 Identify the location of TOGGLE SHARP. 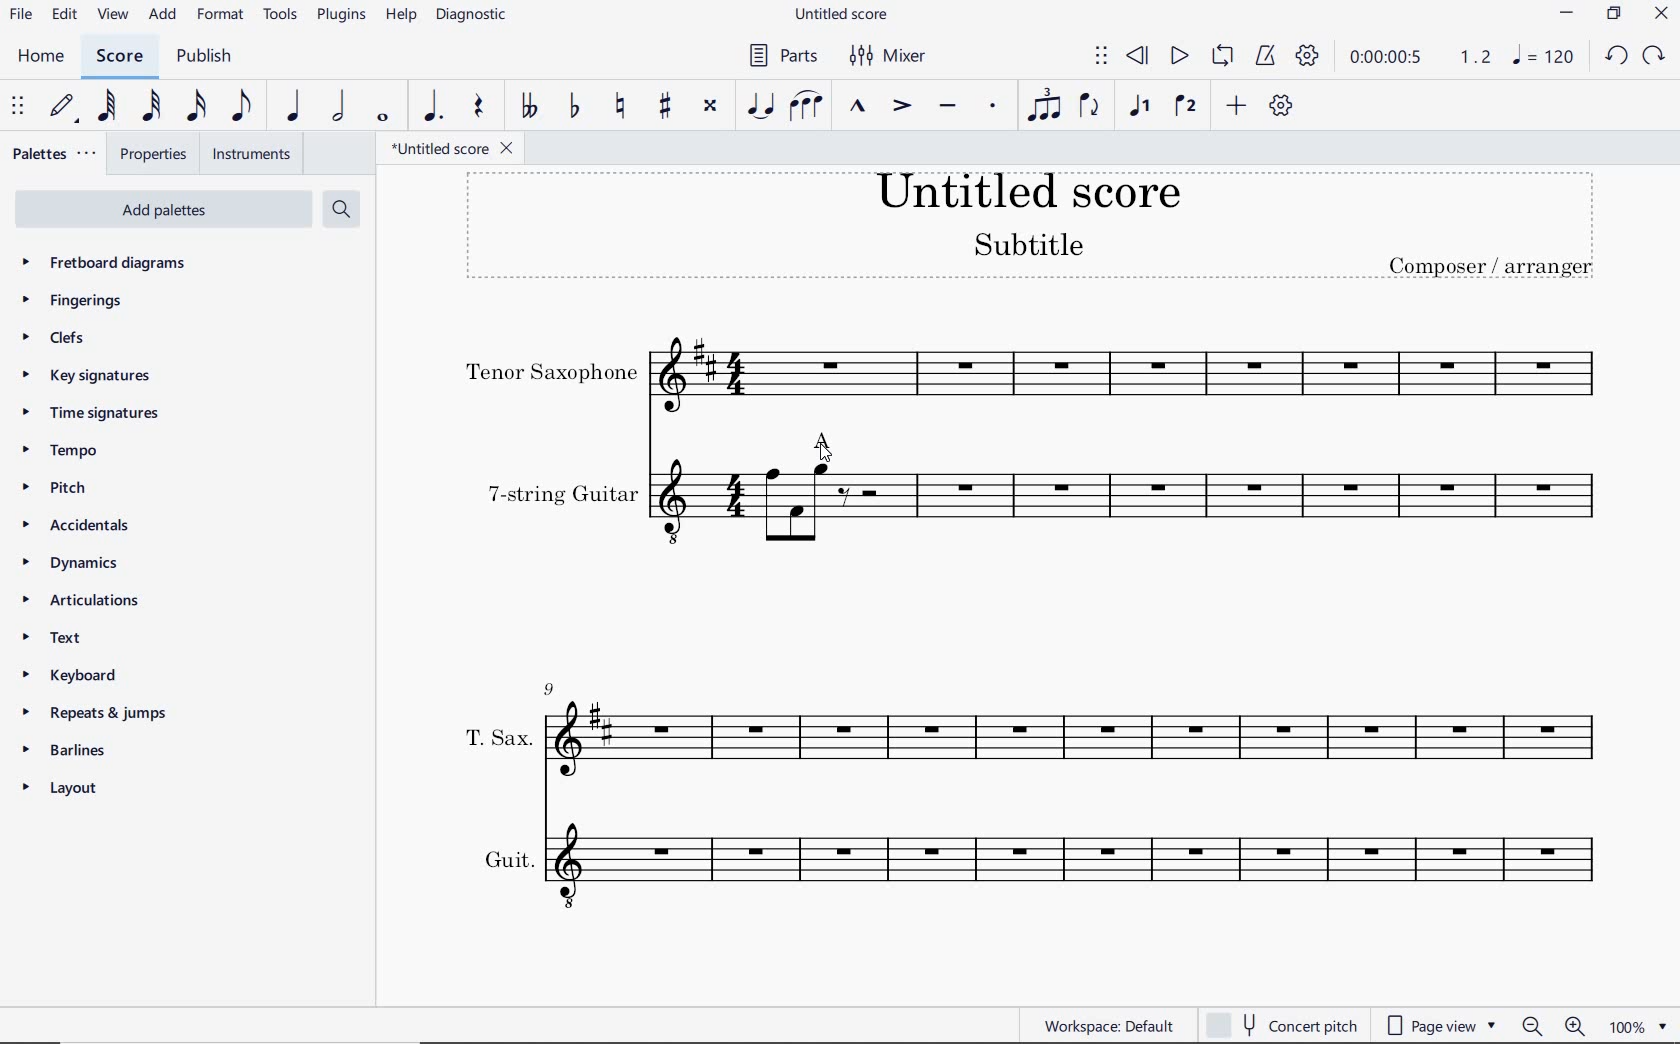
(665, 108).